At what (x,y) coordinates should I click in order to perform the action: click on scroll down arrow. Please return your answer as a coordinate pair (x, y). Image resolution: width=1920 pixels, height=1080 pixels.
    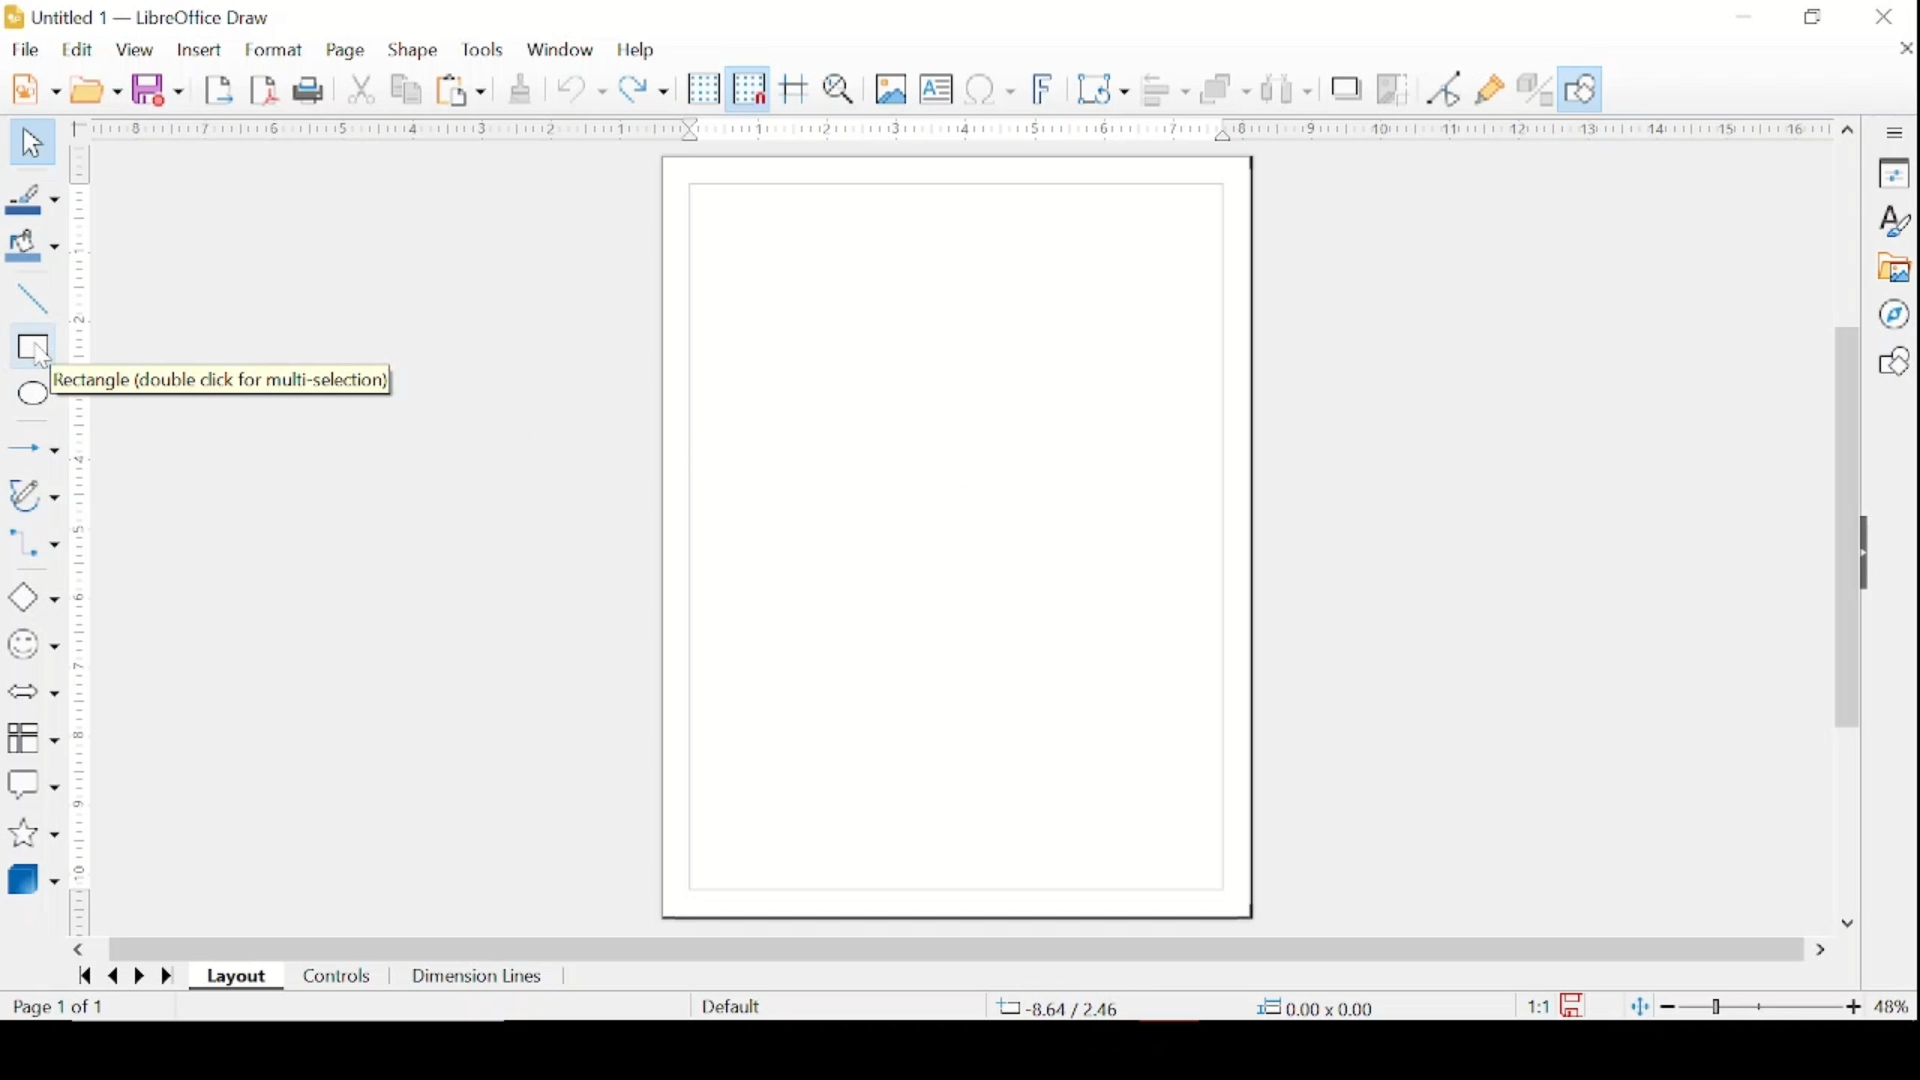
    Looking at the image, I should click on (1845, 921).